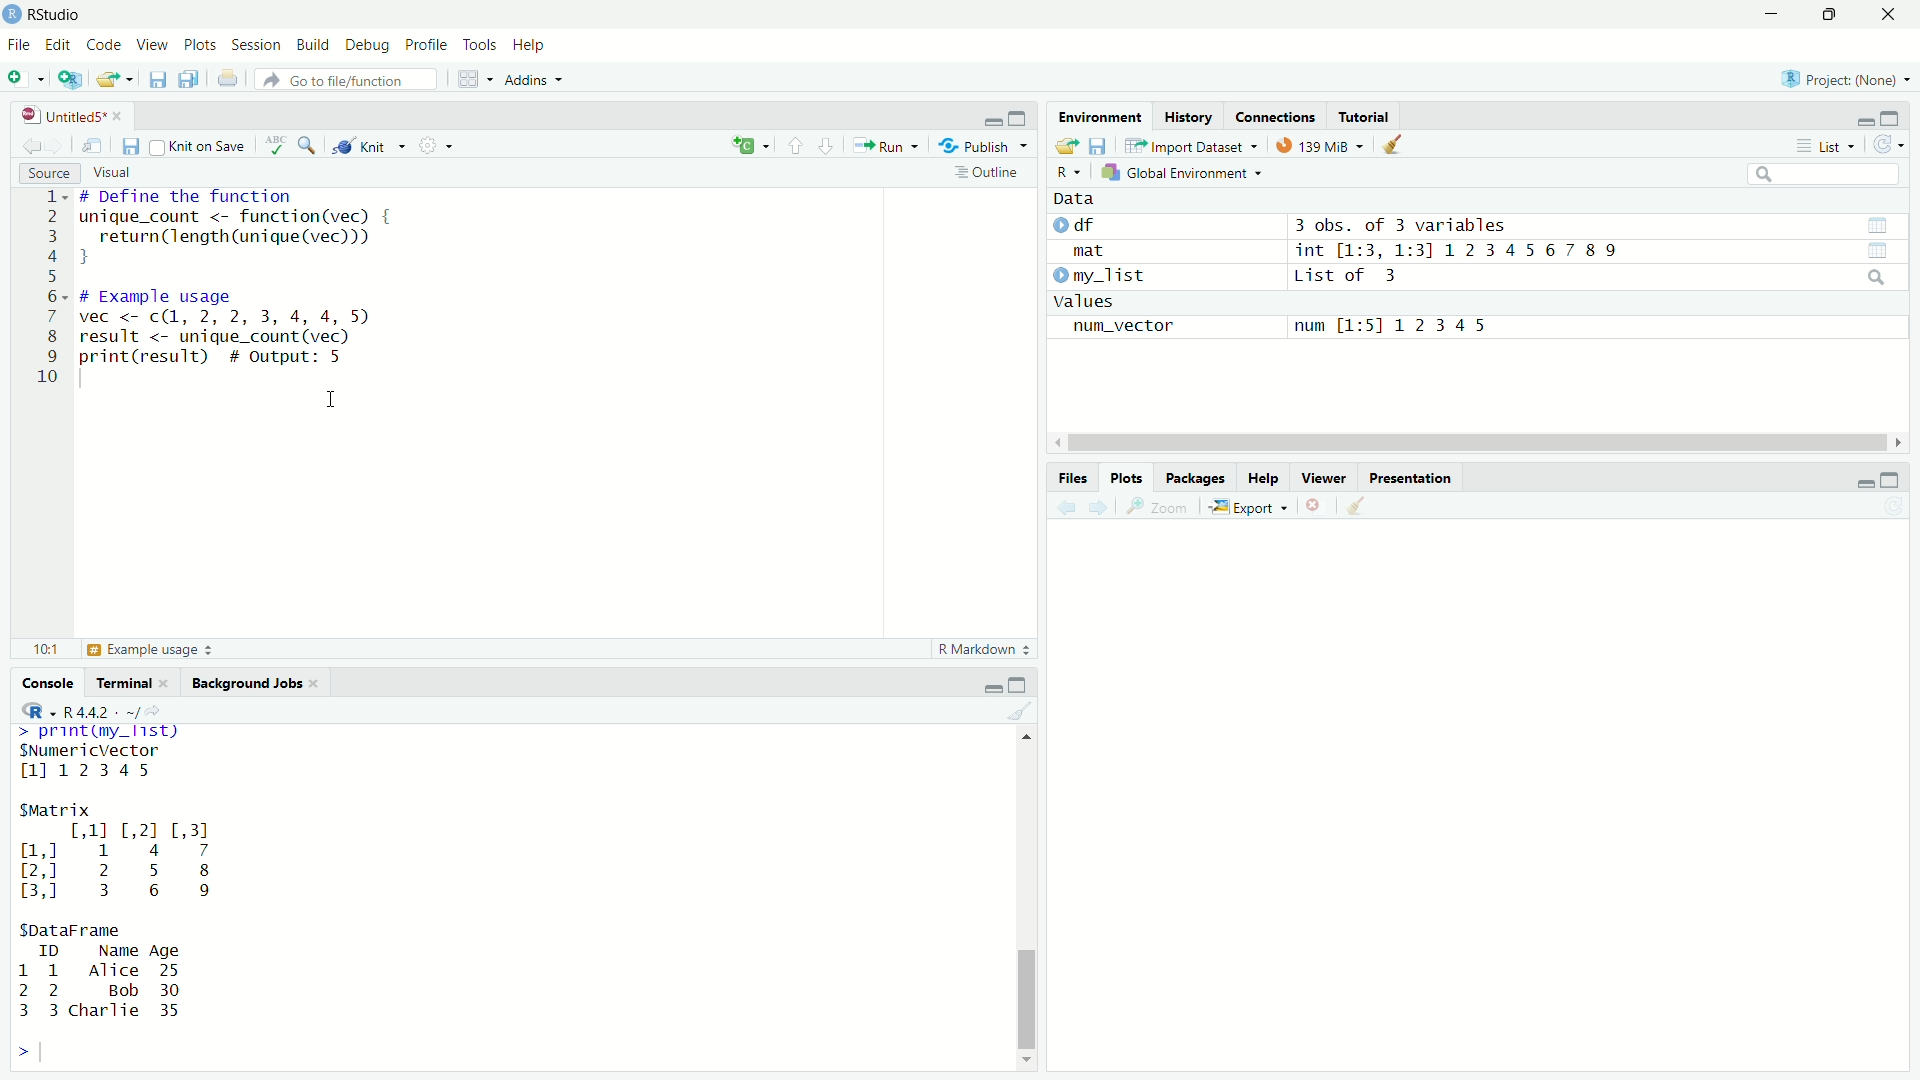  Describe the element at coordinates (1021, 119) in the screenshot. I see `maximize` at that location.